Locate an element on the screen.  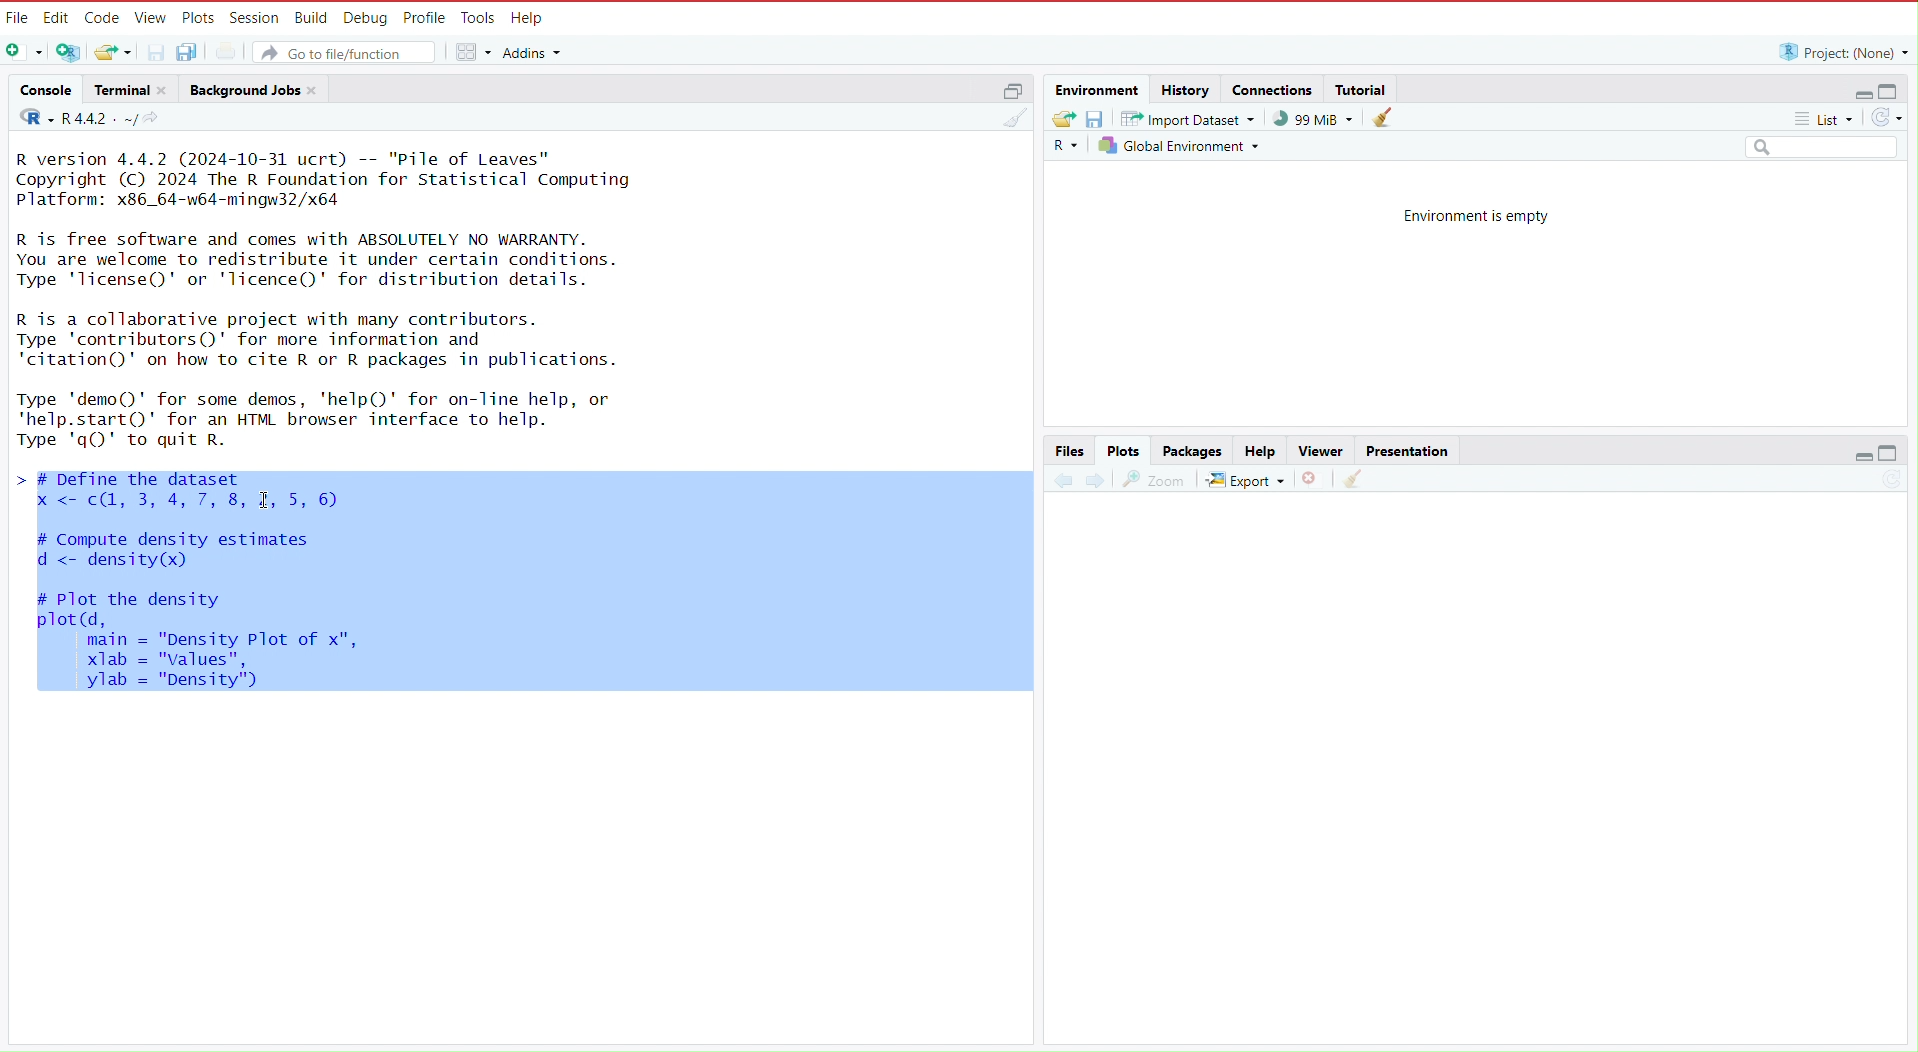
environment is located at coordinates (1094, 88).